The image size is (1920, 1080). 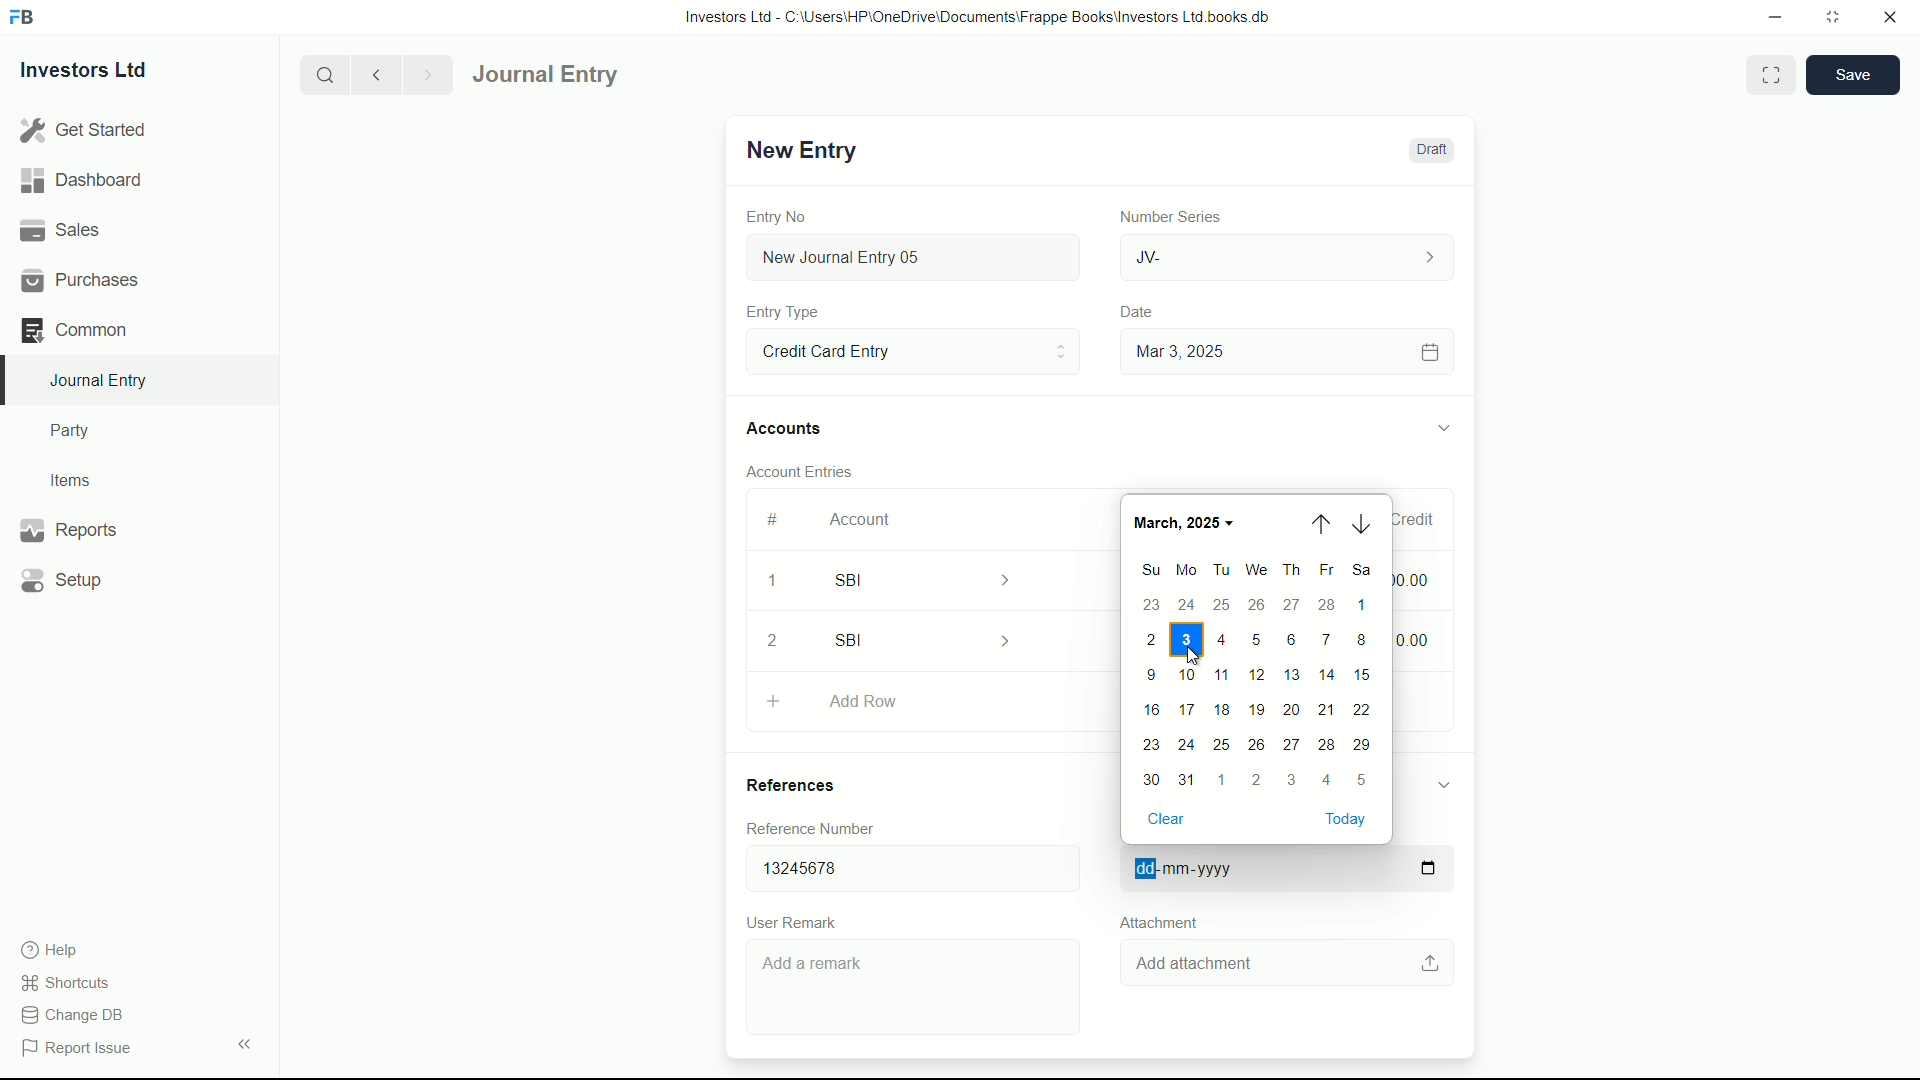 What do you see at coordinates (916, 258) in the screenshot?
I see `New Journal Entry 05` at bounding box center [916, 258].